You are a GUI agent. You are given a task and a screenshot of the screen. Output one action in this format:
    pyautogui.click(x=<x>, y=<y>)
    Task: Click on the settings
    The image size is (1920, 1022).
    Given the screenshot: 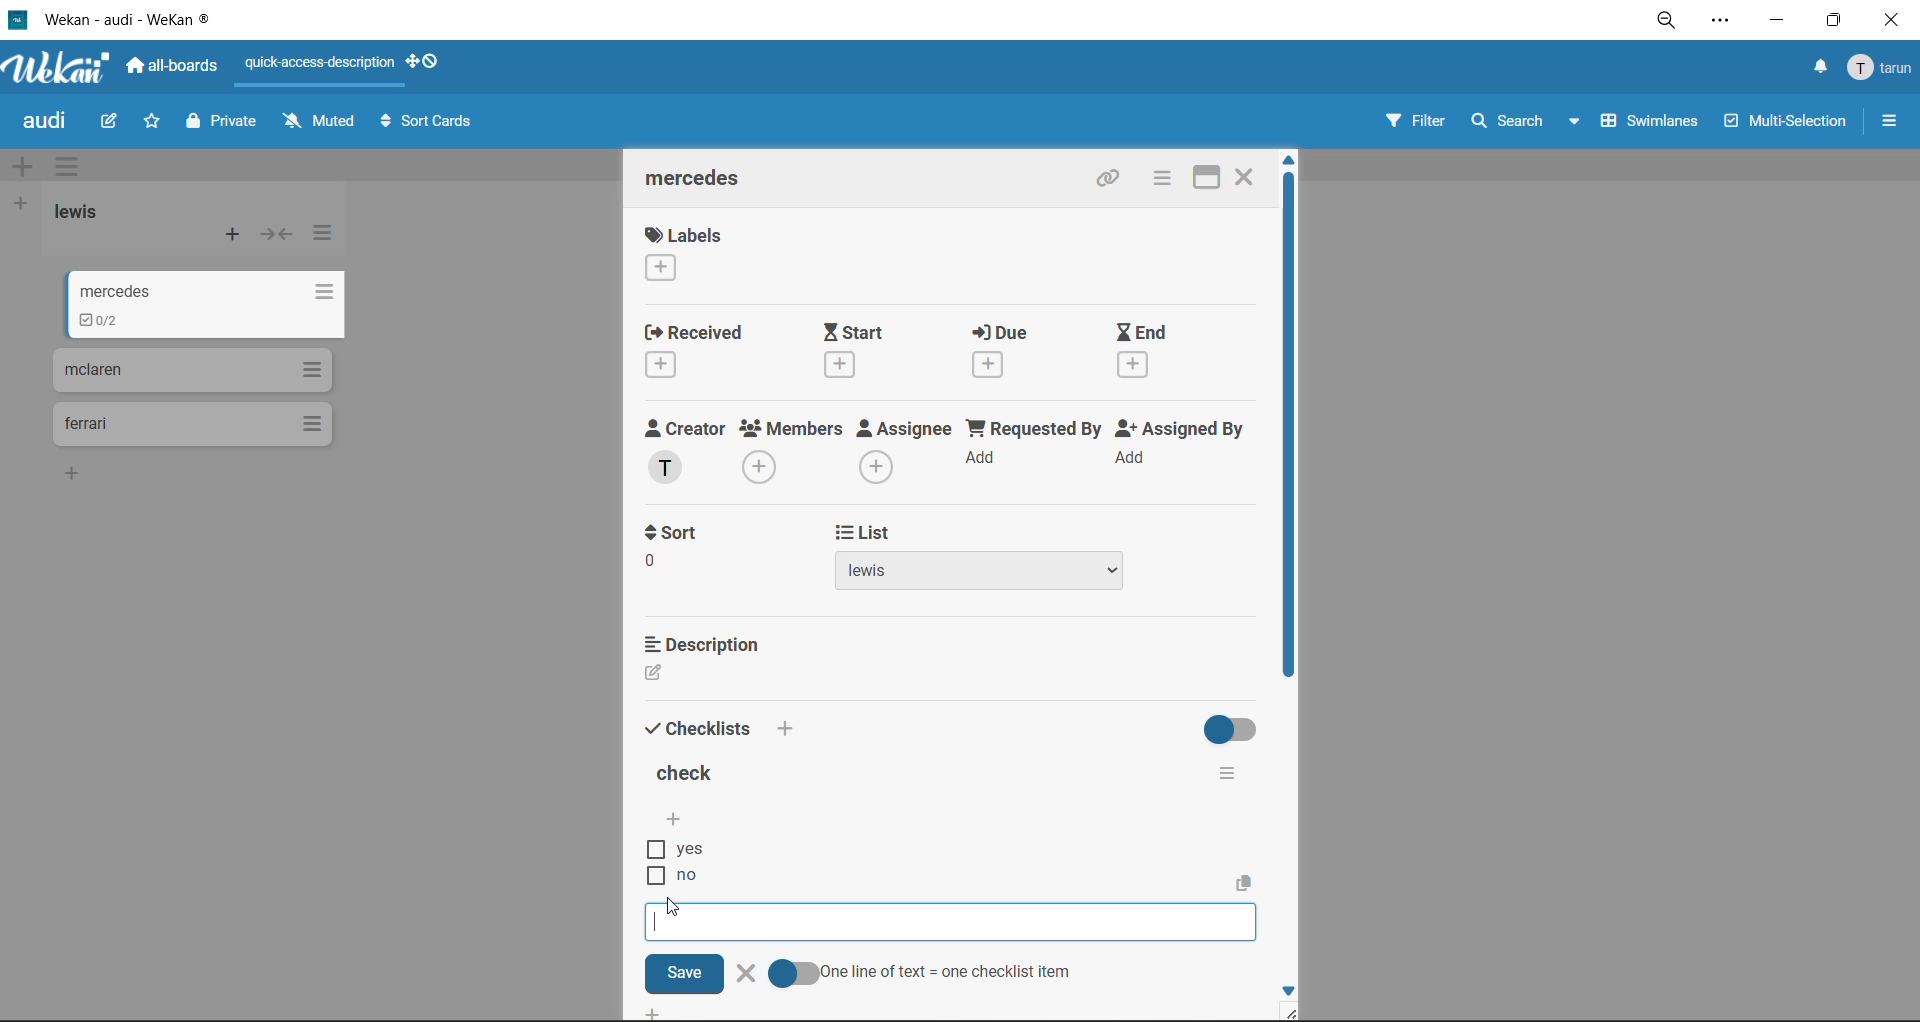 What is the action you would take?
    pyautogui.click(x=1721, y=20)
    